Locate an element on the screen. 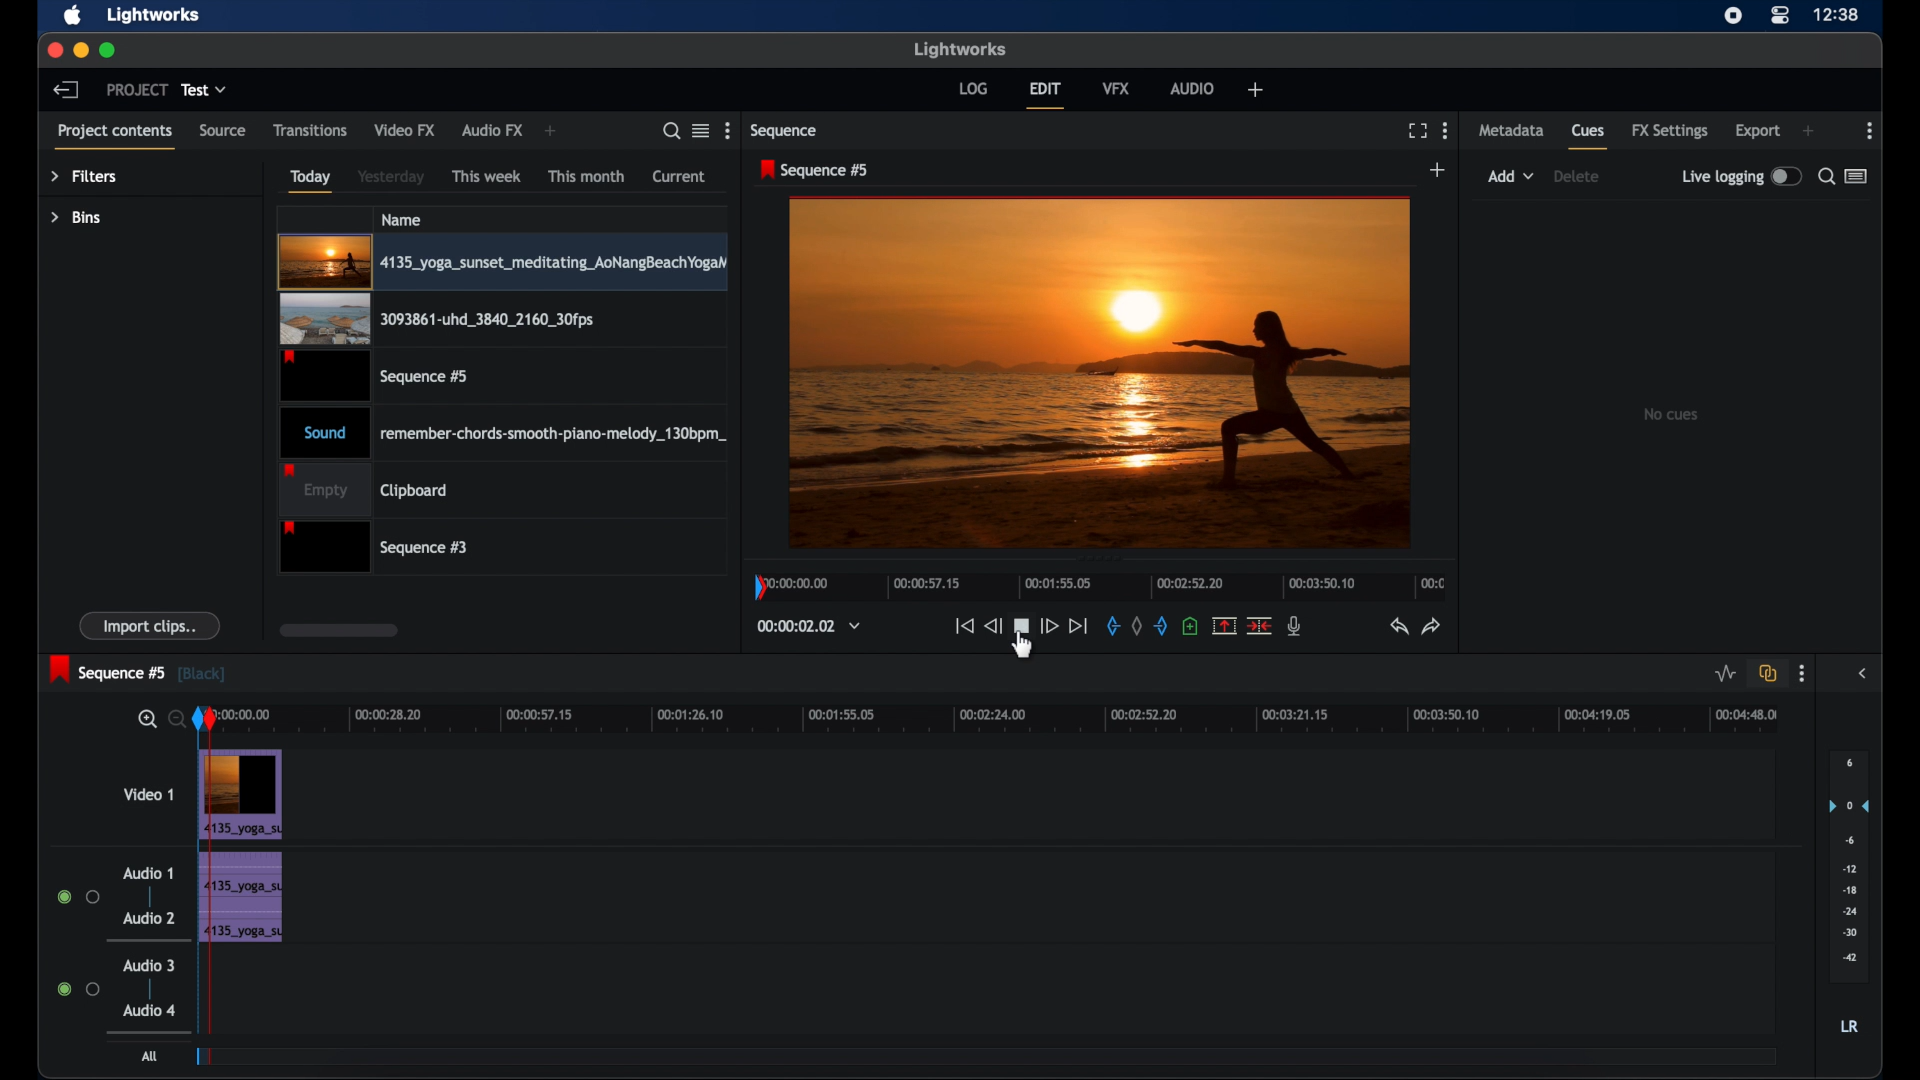  back is located at coordinates (68, 90).